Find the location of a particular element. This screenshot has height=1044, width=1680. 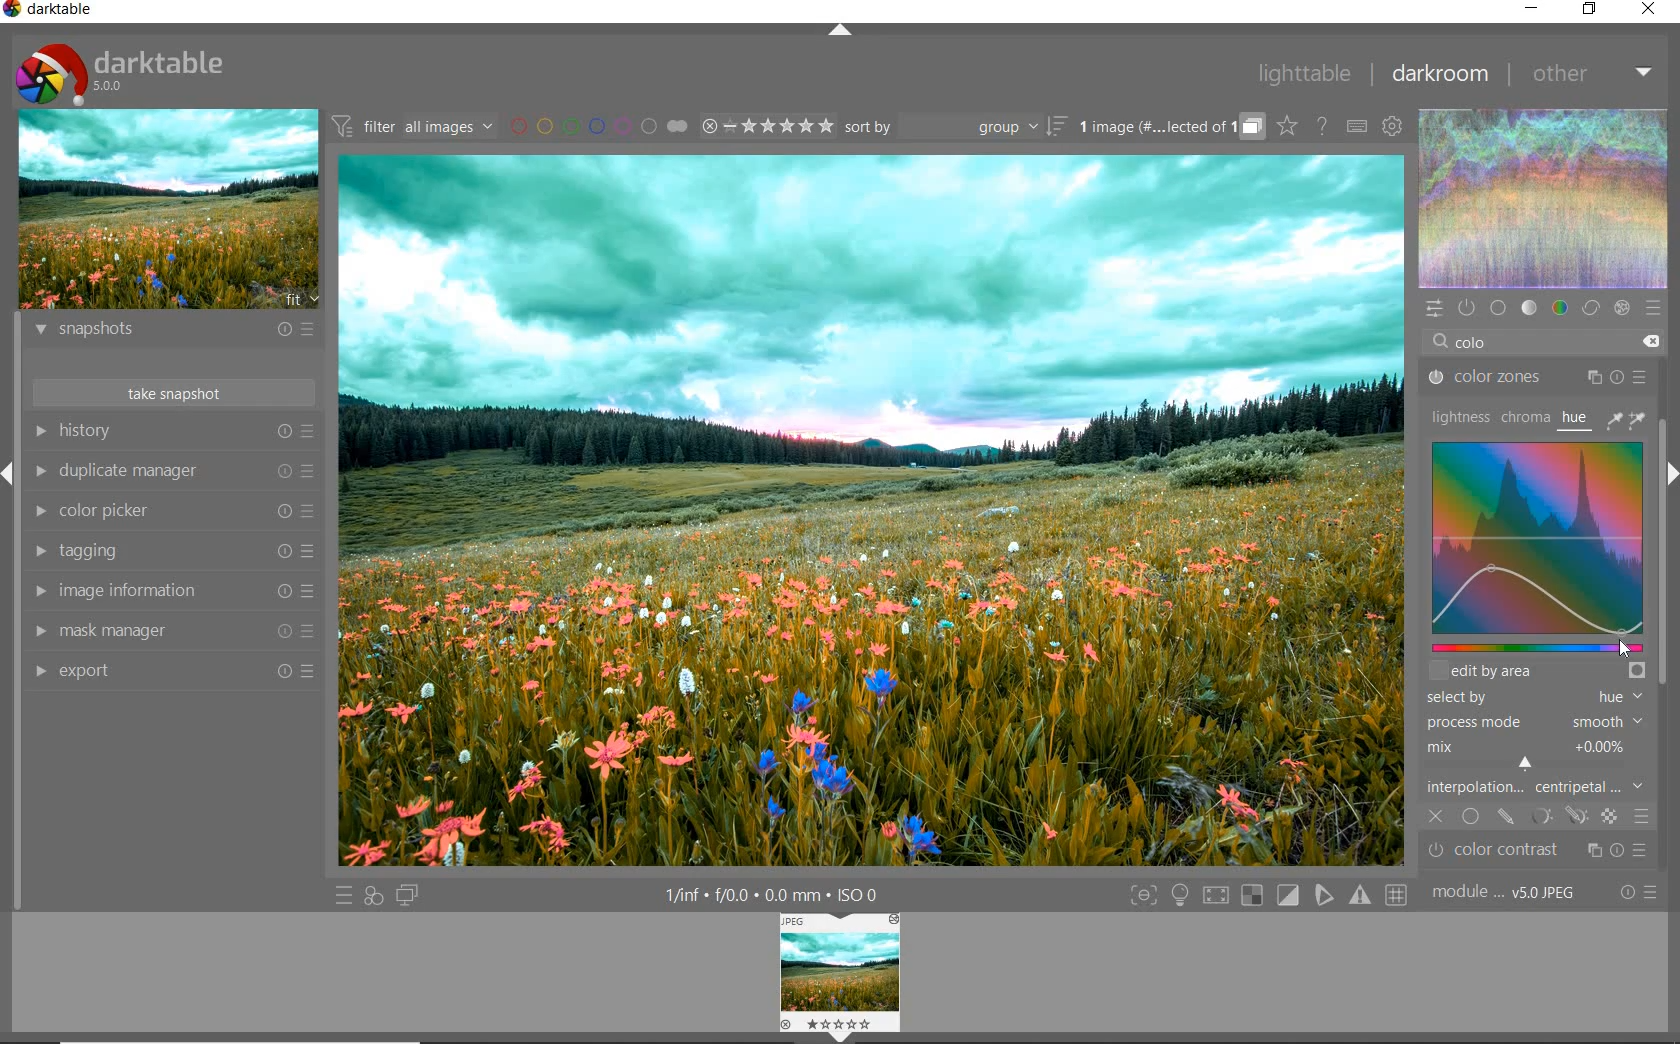

minimize is located at coordinates (1534, 10).